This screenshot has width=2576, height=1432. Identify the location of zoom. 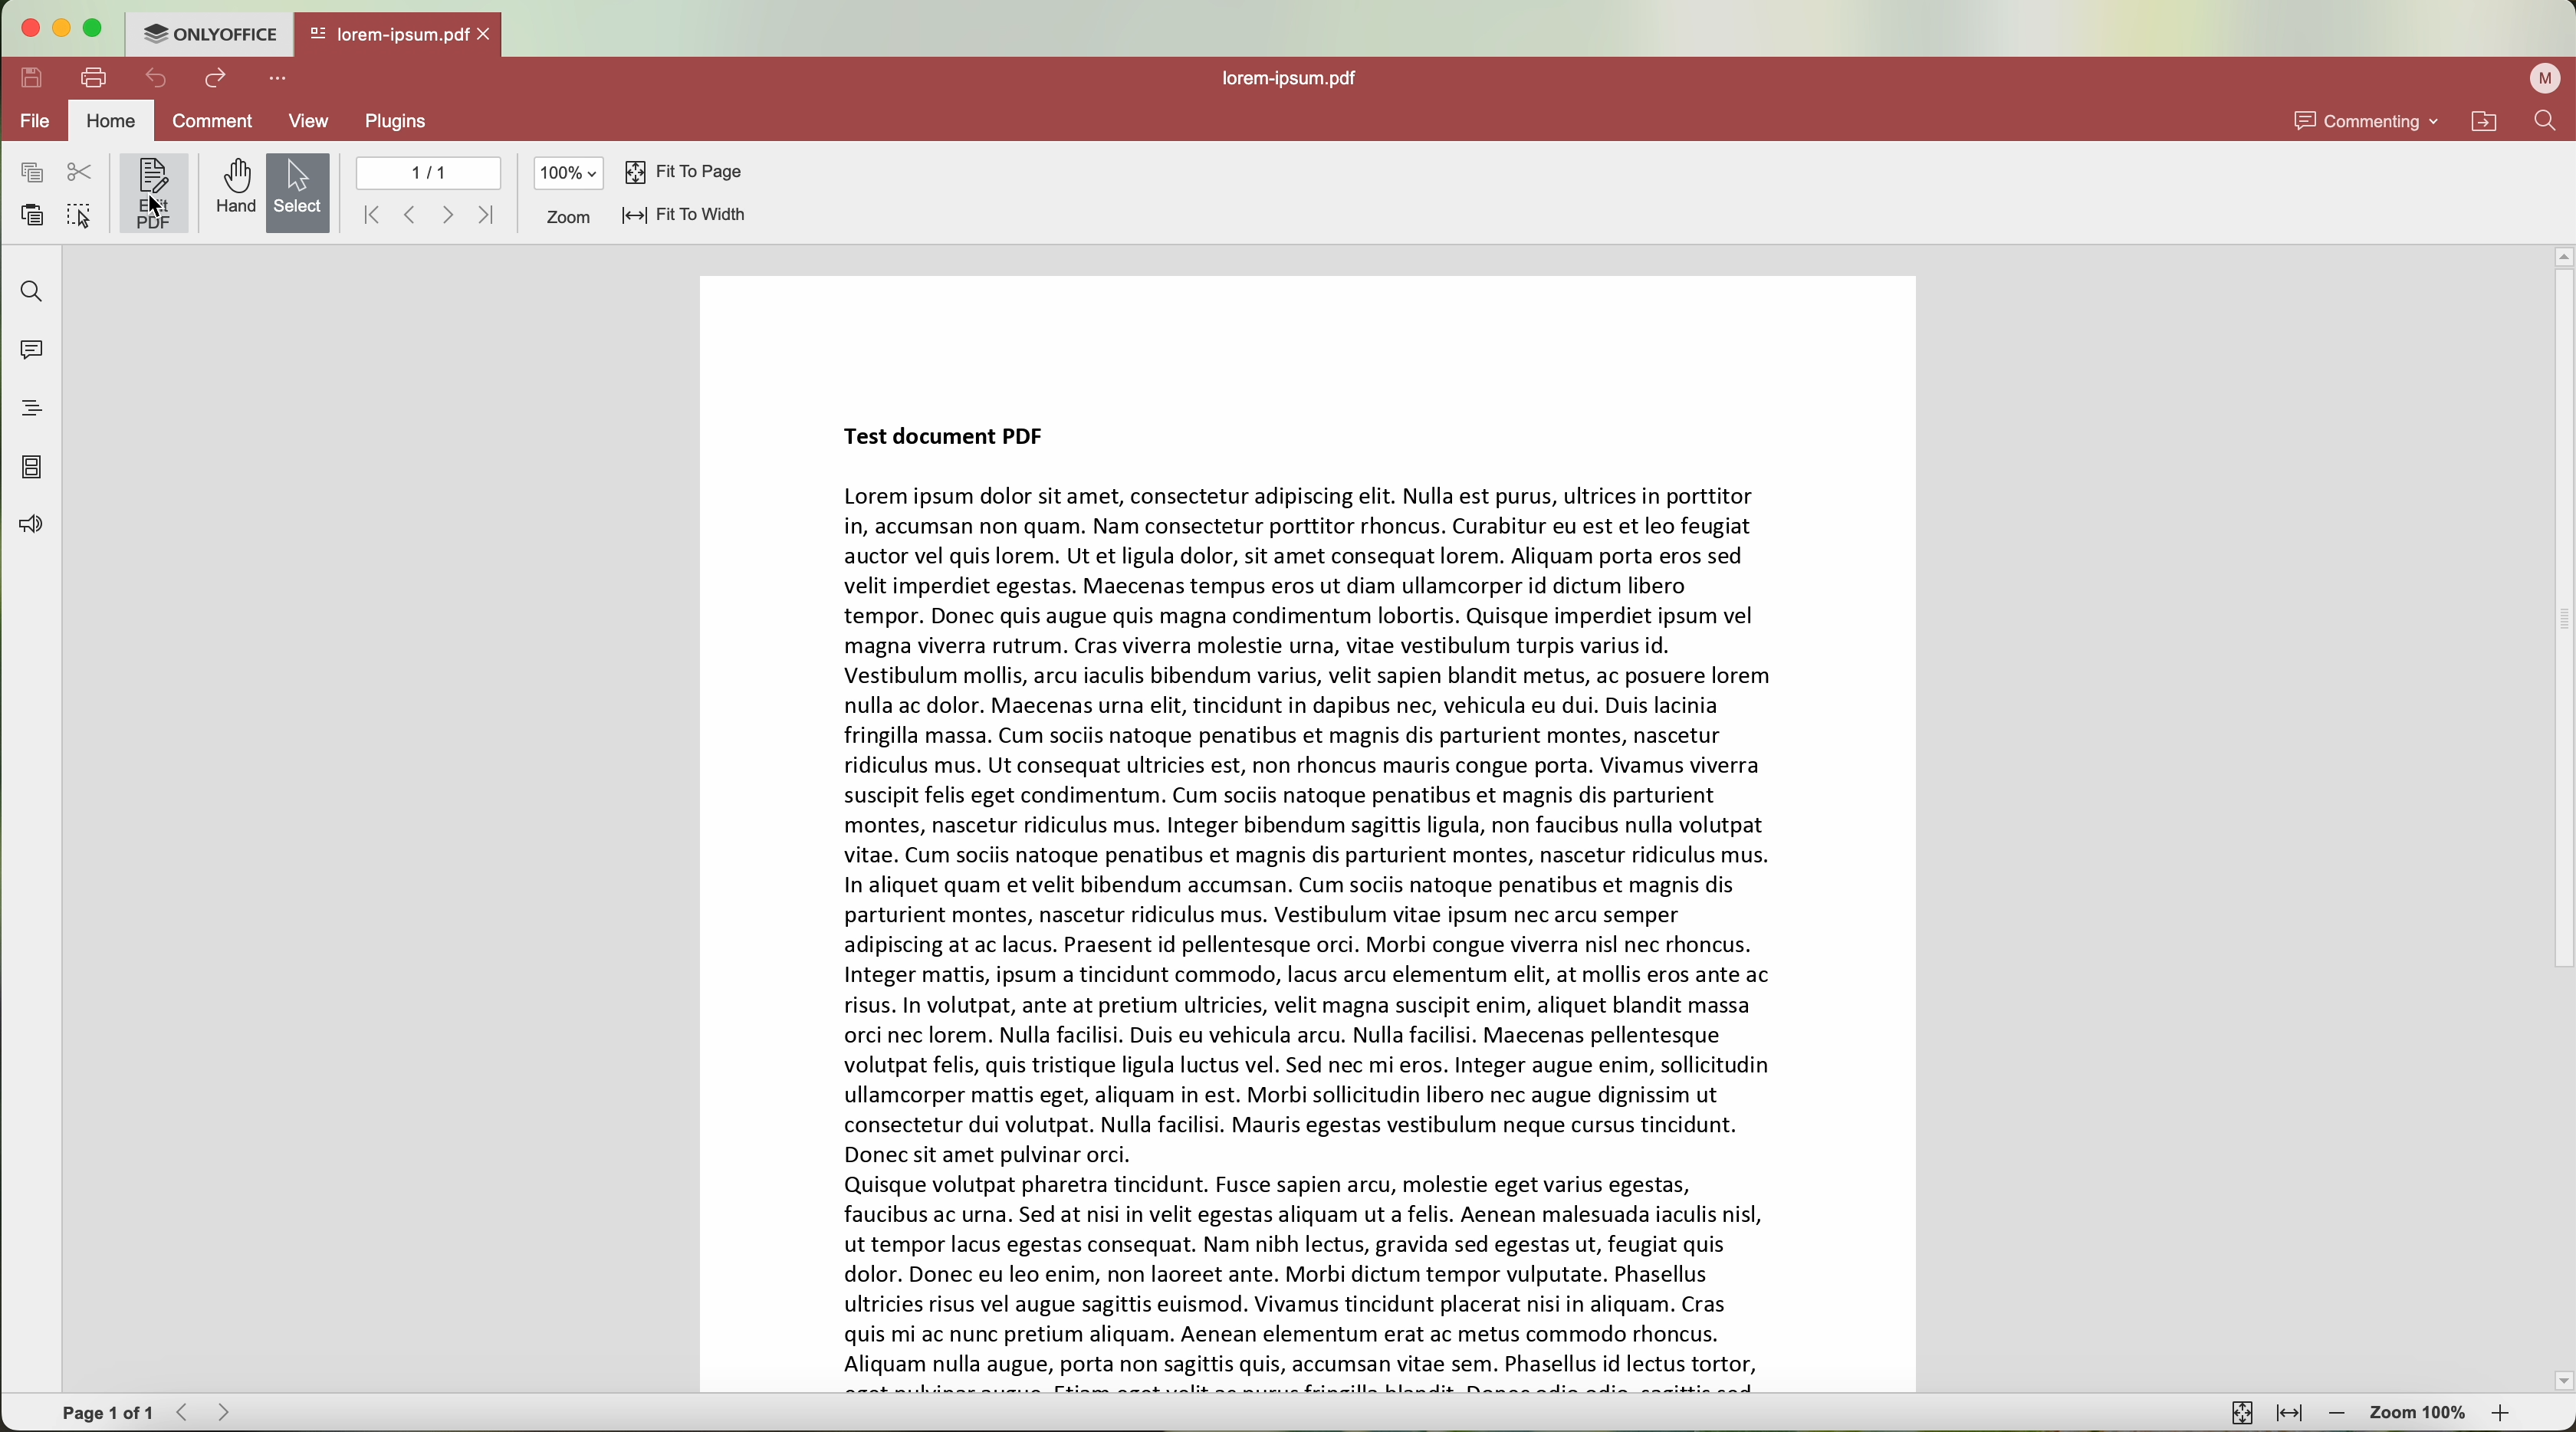
(563, 218).